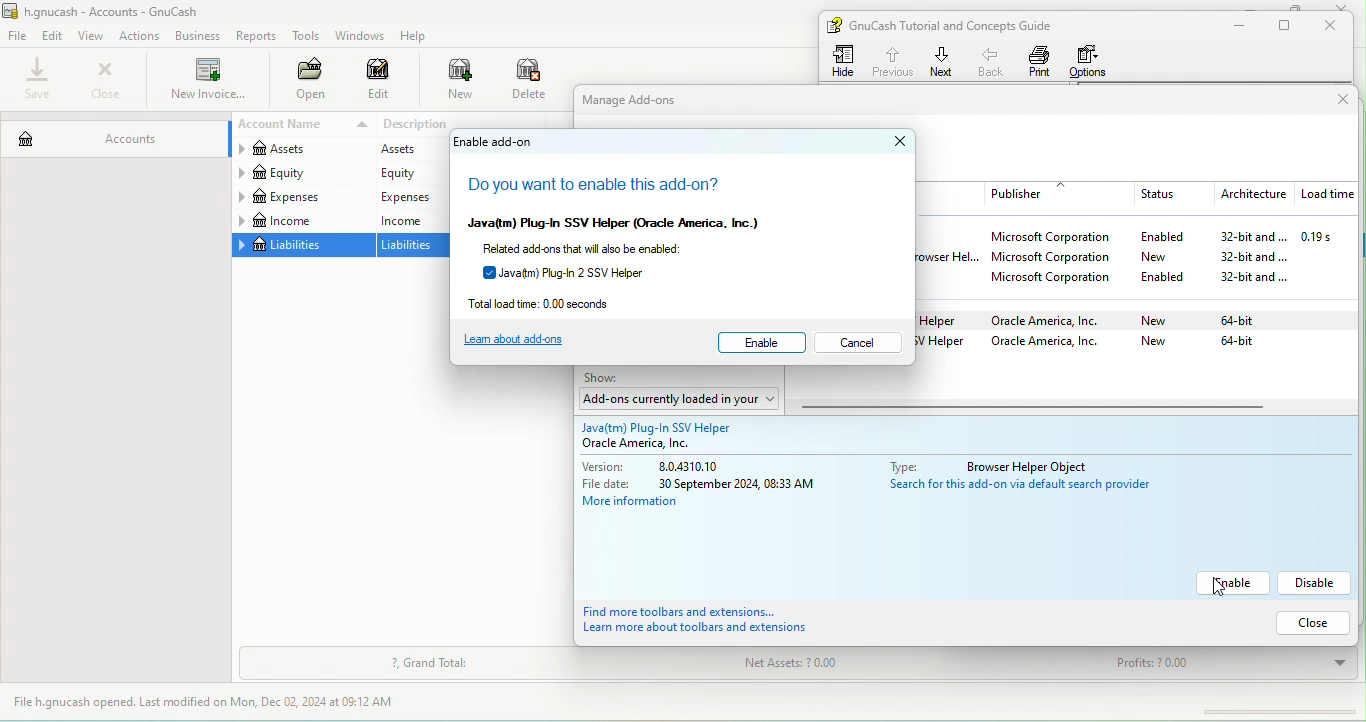 The image size is (1366, 722). What do you see at coordinates (307, 38) in the screenshot?
I see `tools` at bounding box center [307, 38].